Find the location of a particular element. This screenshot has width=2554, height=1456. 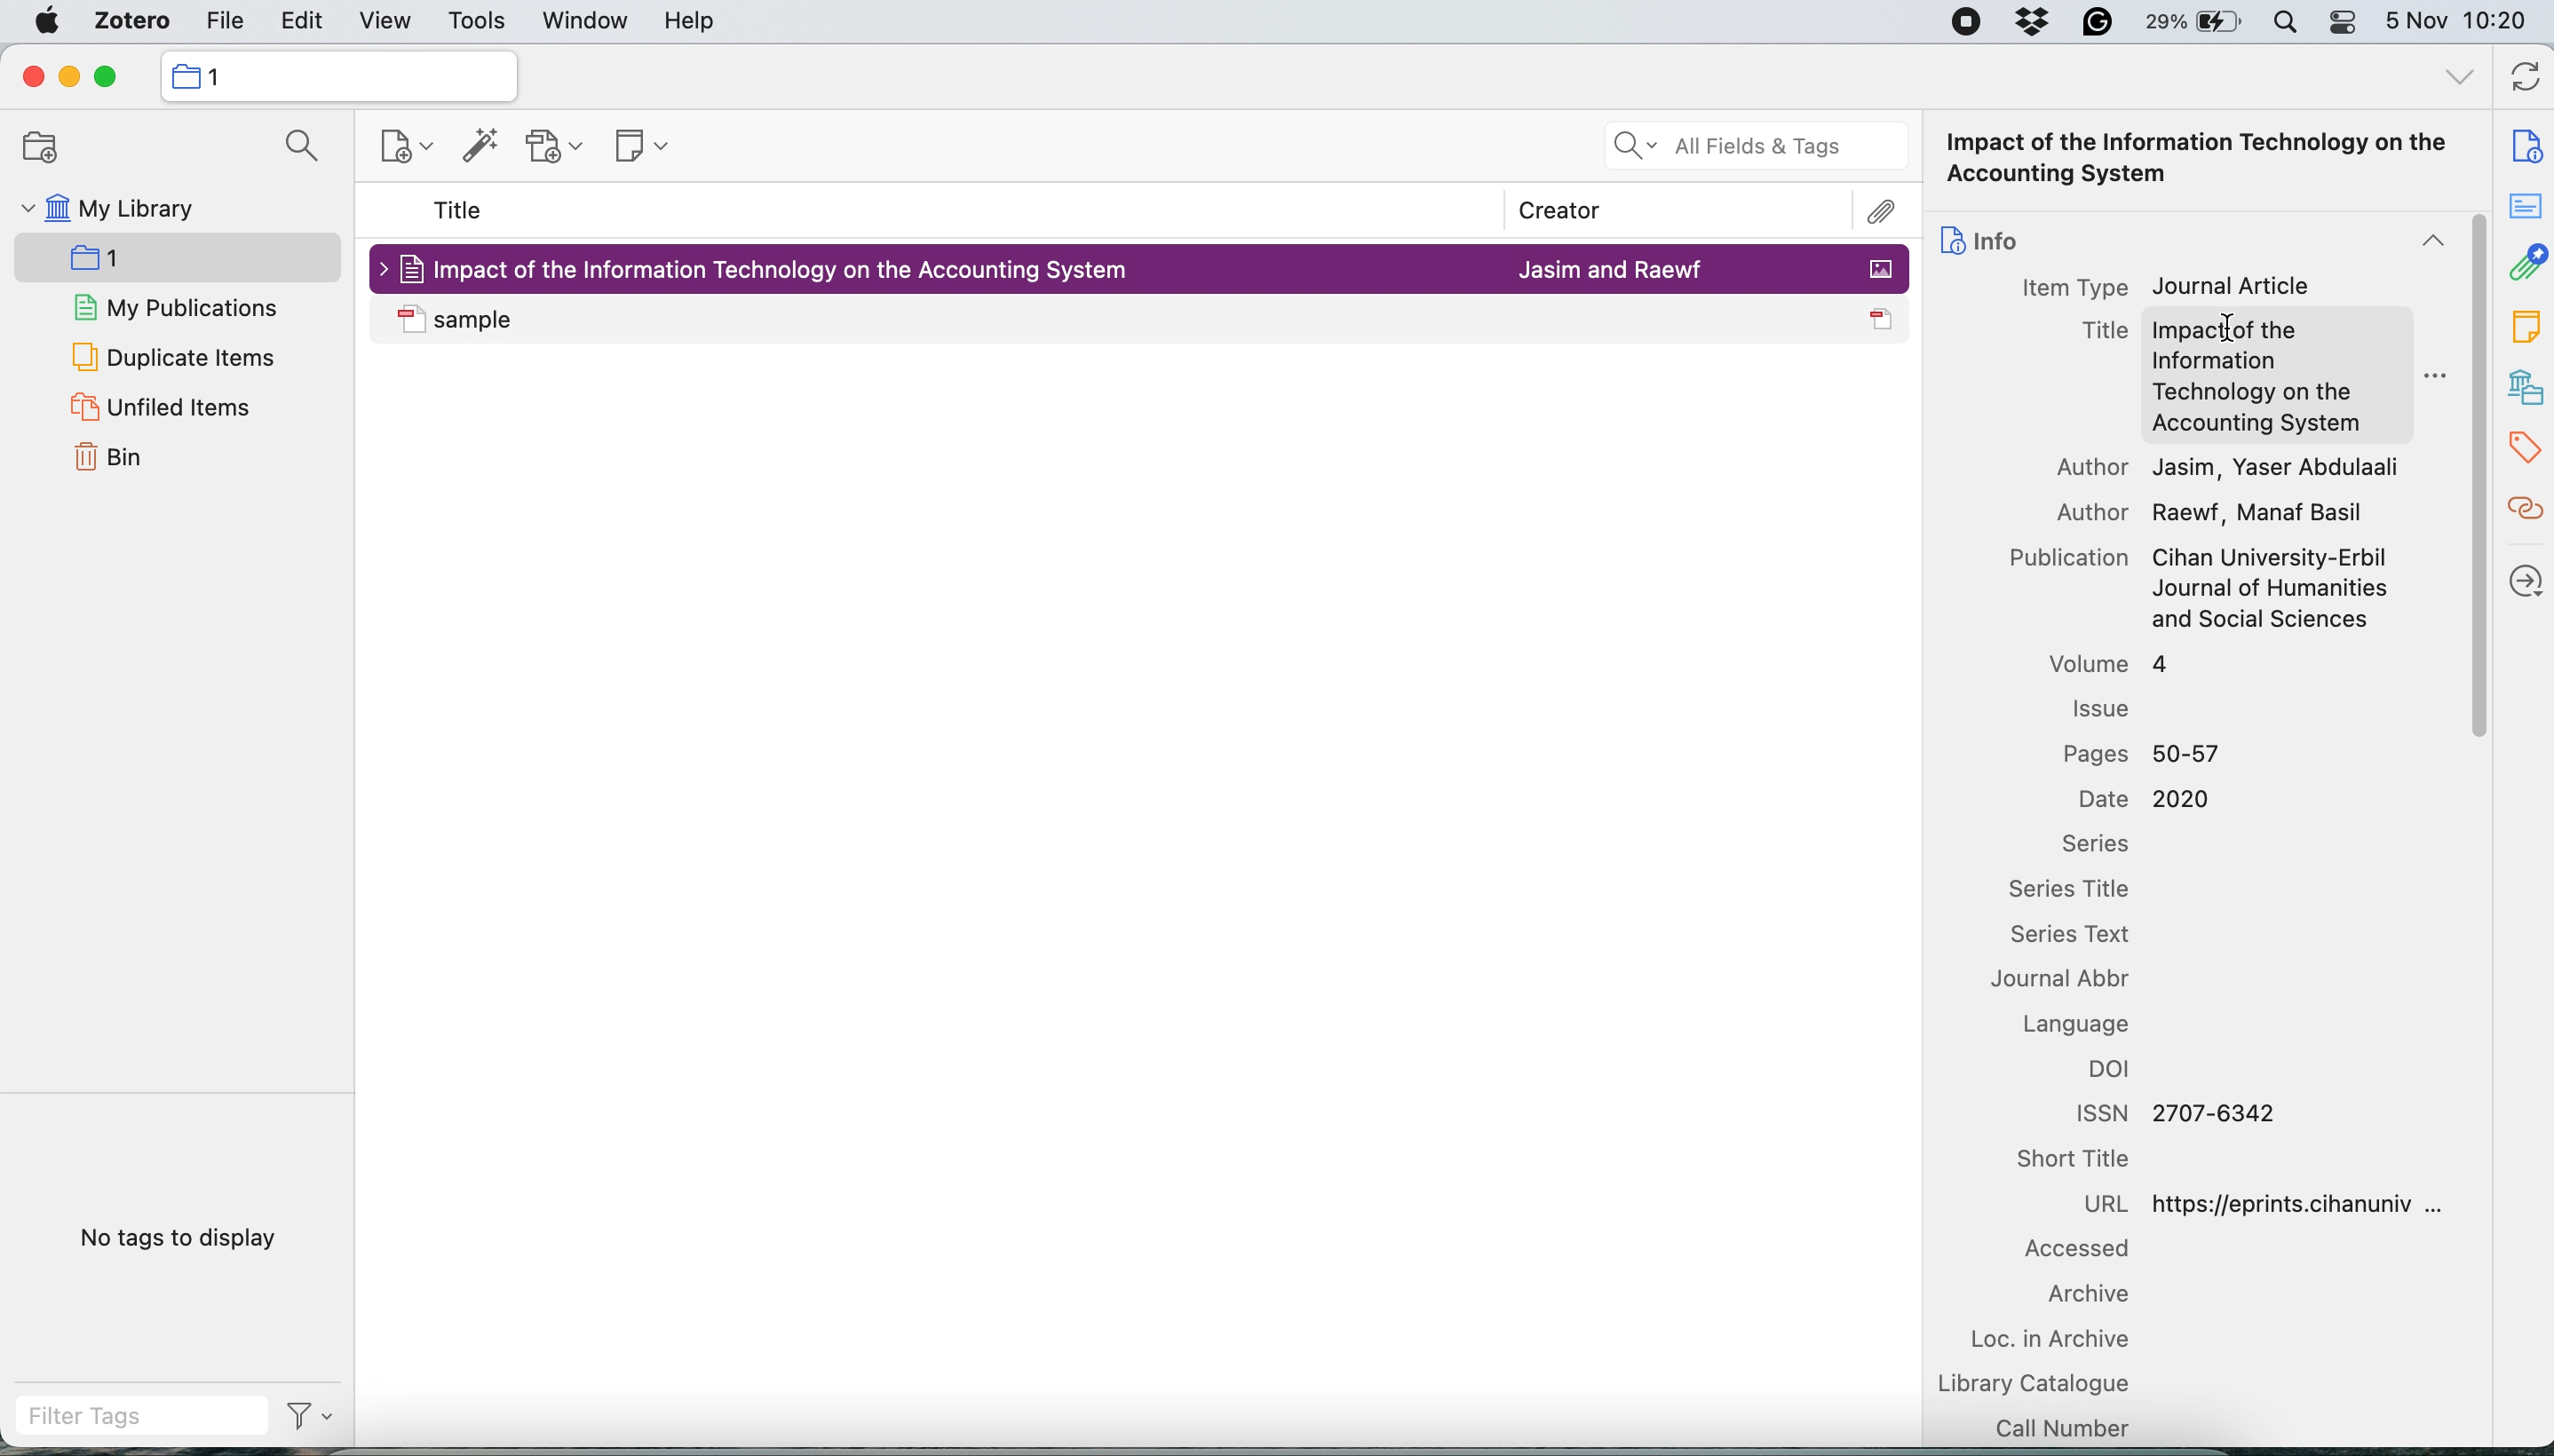

Author Jasim, Yaser Abdulaali is located at coordinates (2231, 469).